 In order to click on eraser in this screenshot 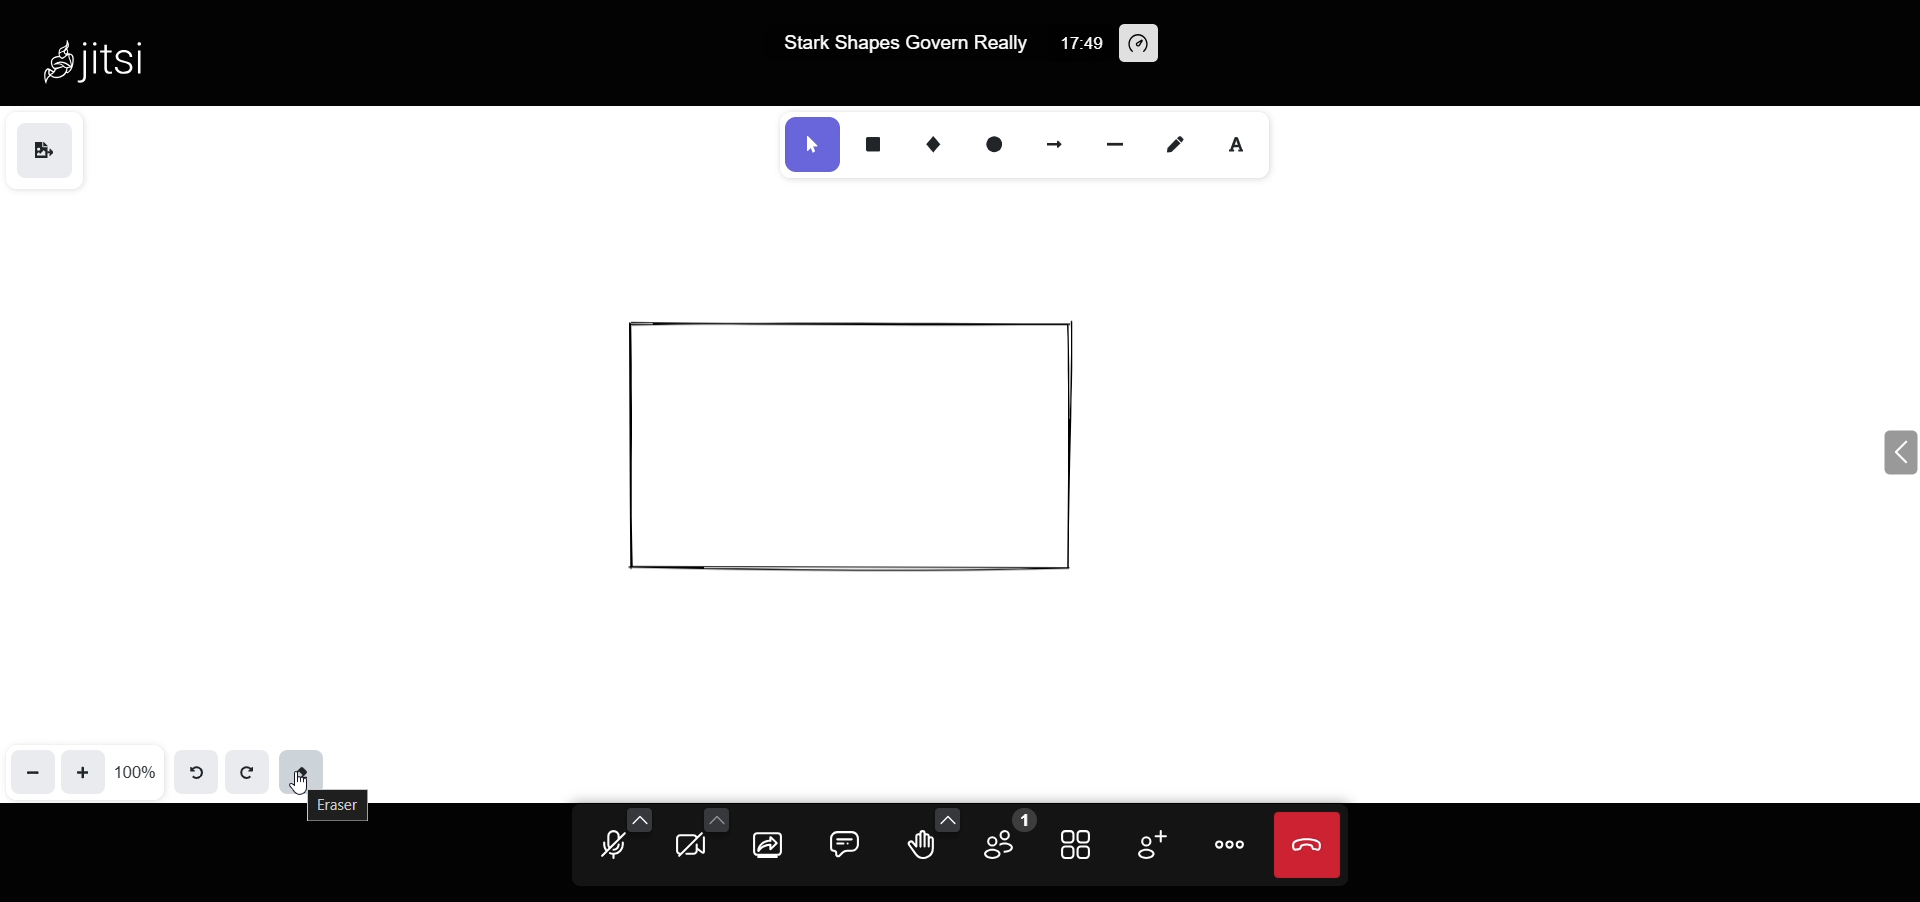, I will do `click(347, 805)`.